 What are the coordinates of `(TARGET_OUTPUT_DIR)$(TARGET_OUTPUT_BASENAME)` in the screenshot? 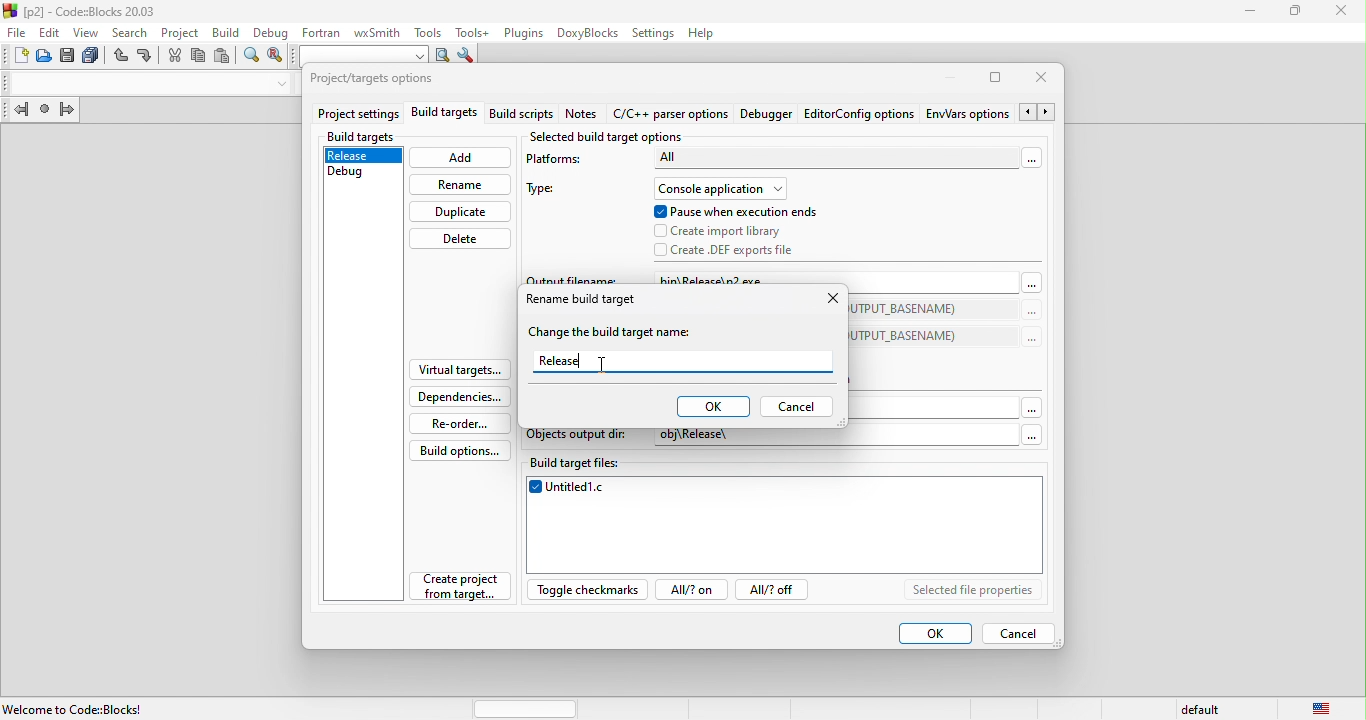 It's located at (910, 335).